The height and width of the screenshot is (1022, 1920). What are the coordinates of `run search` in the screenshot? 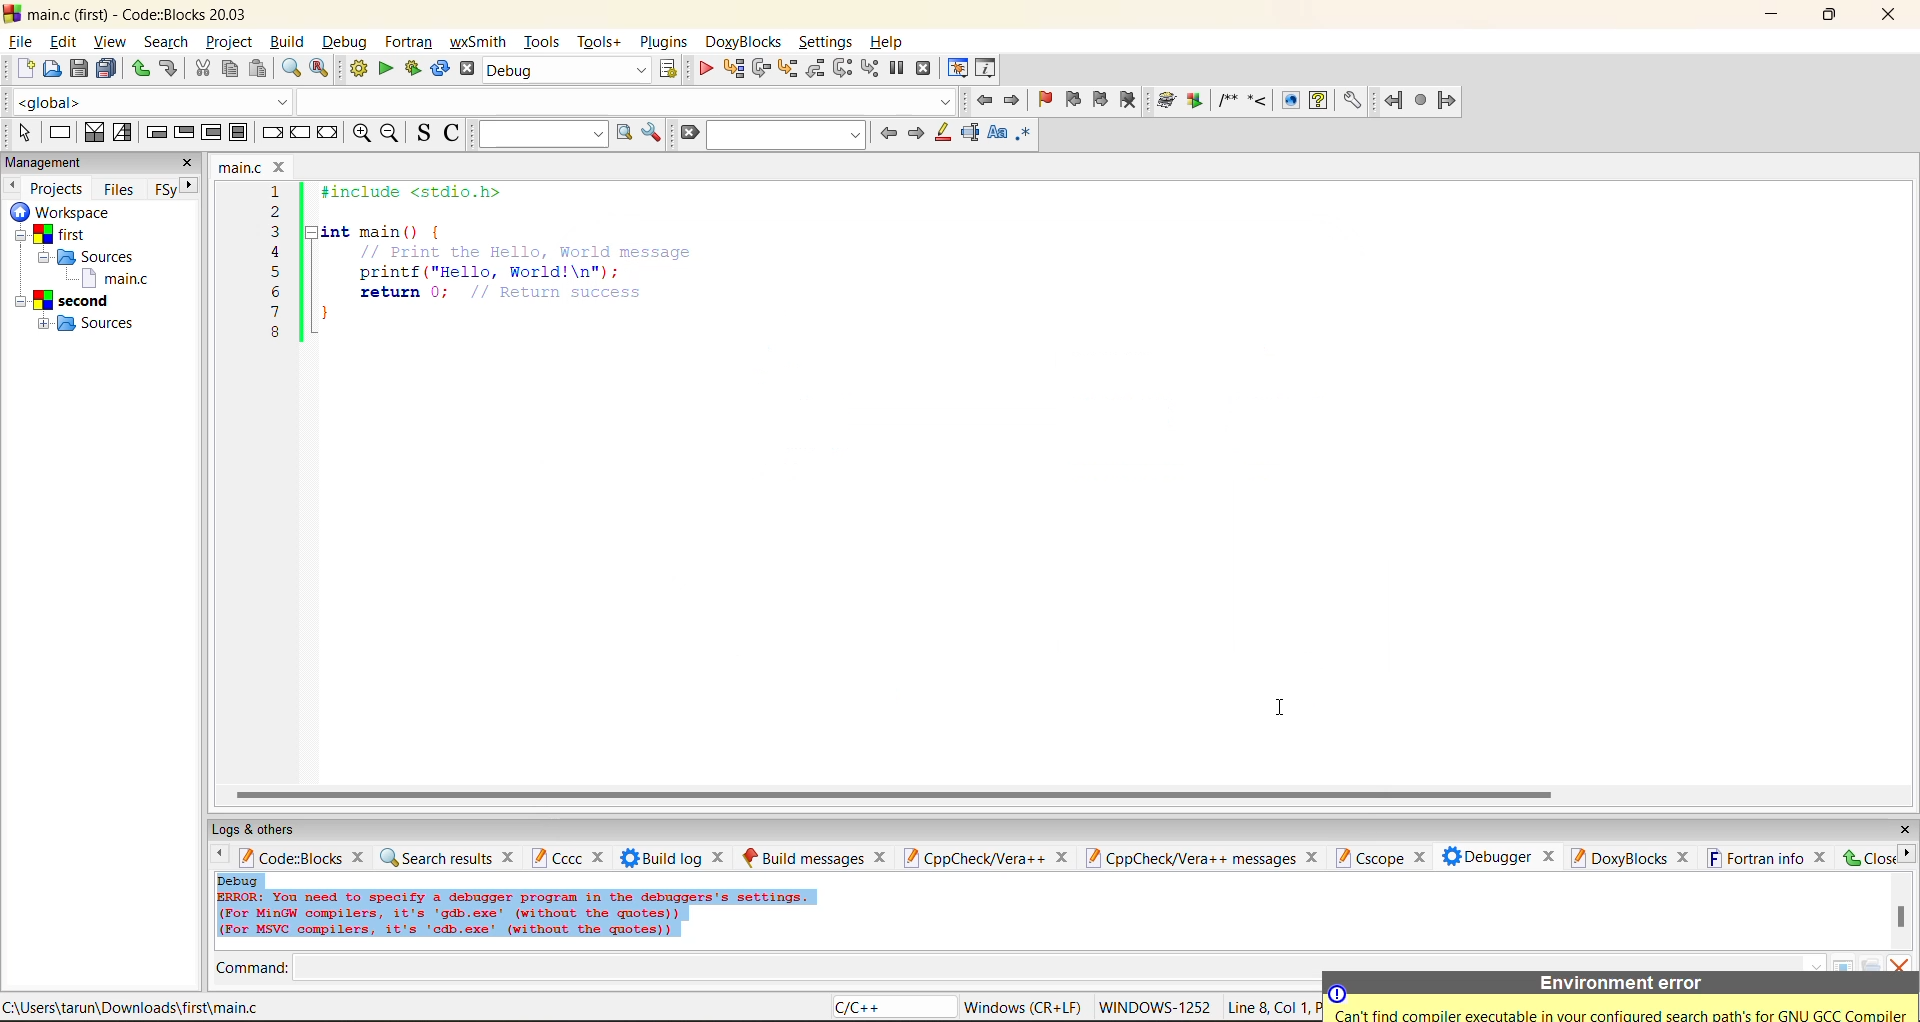 It's located at (623, 133).